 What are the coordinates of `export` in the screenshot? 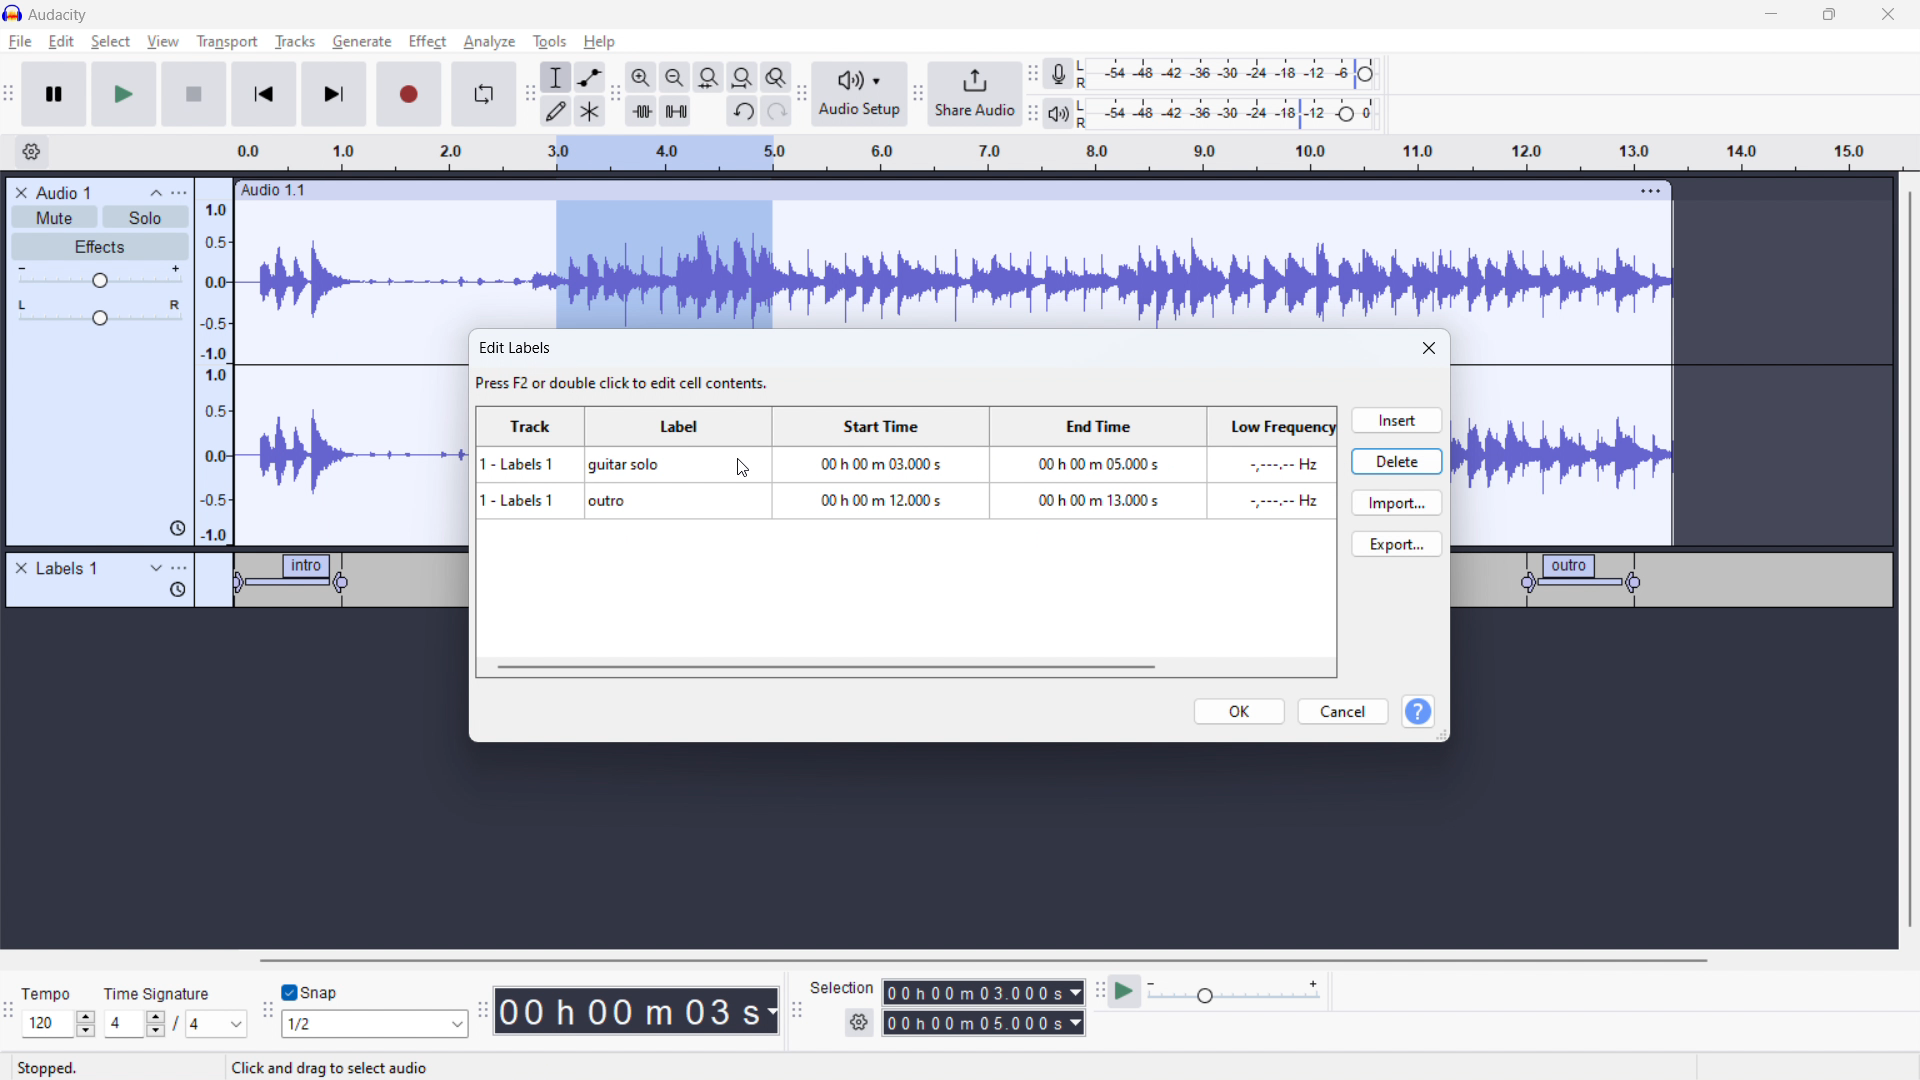 It's located at (1397, 543).